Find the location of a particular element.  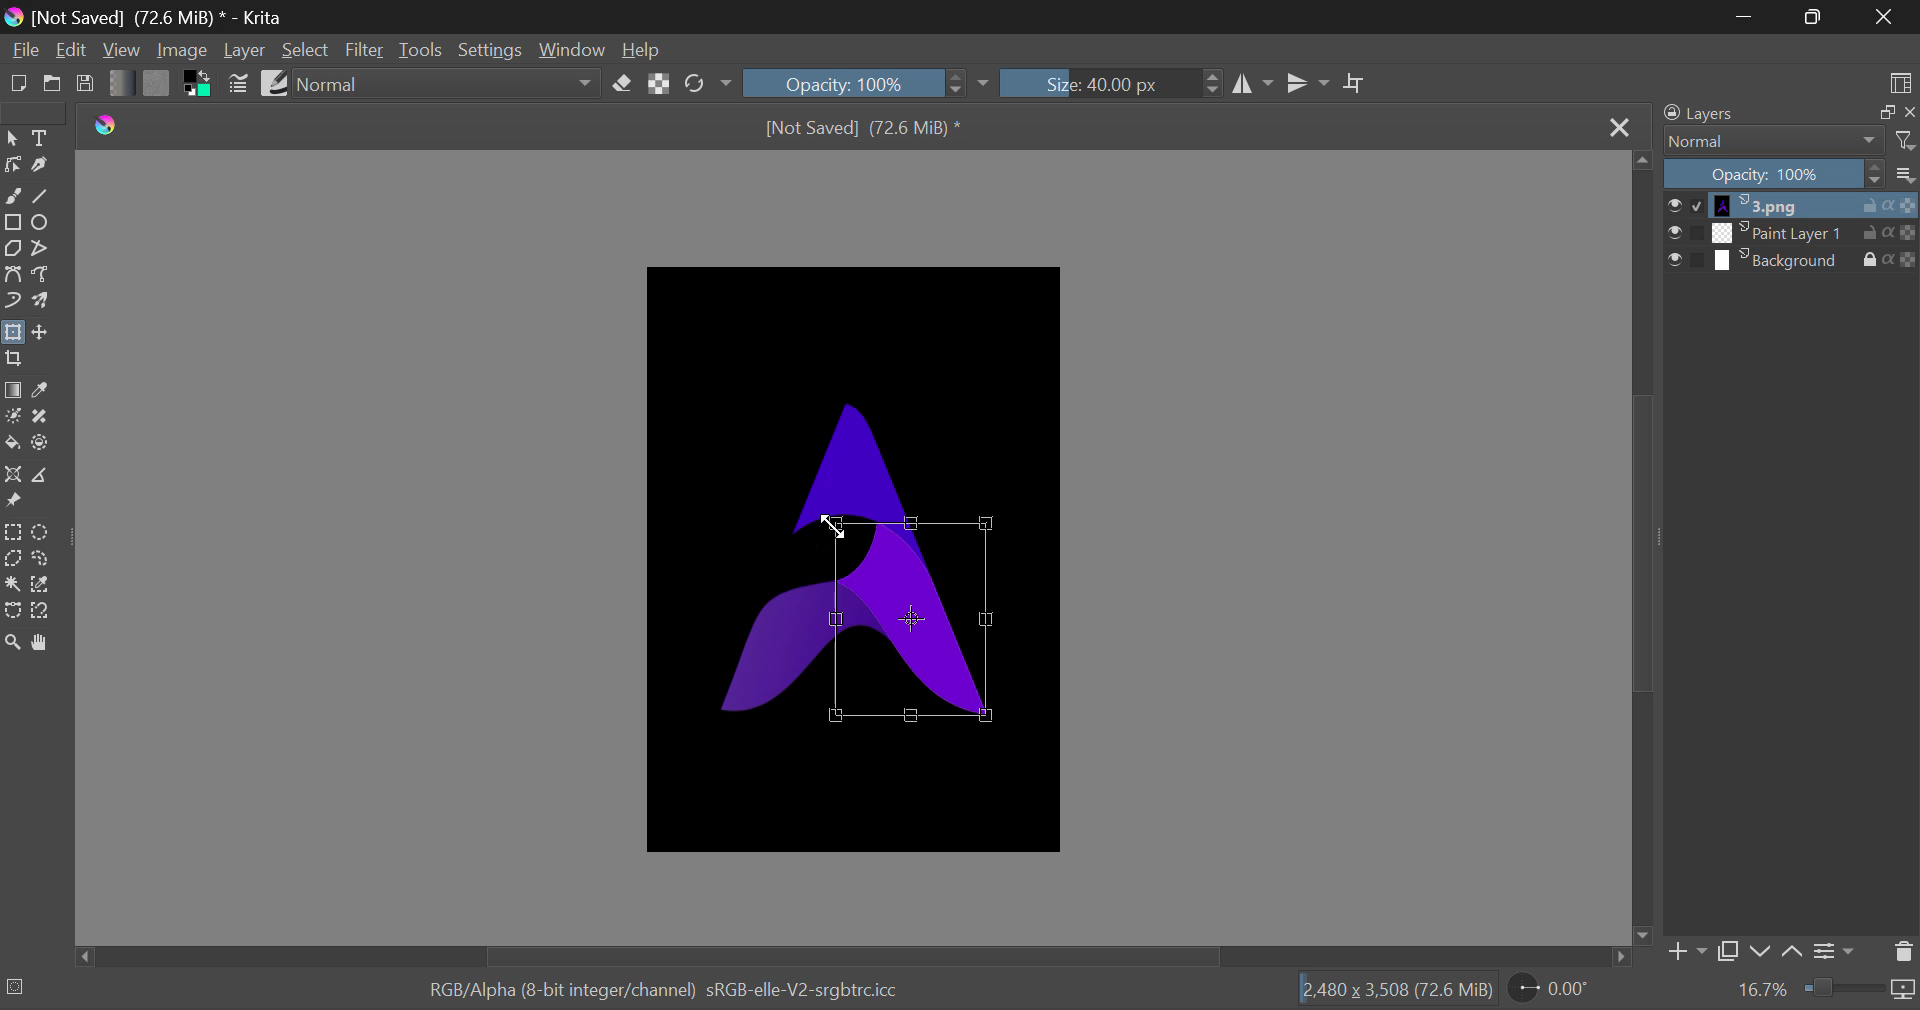

Rotate Image is located at coordinates (709, 84).